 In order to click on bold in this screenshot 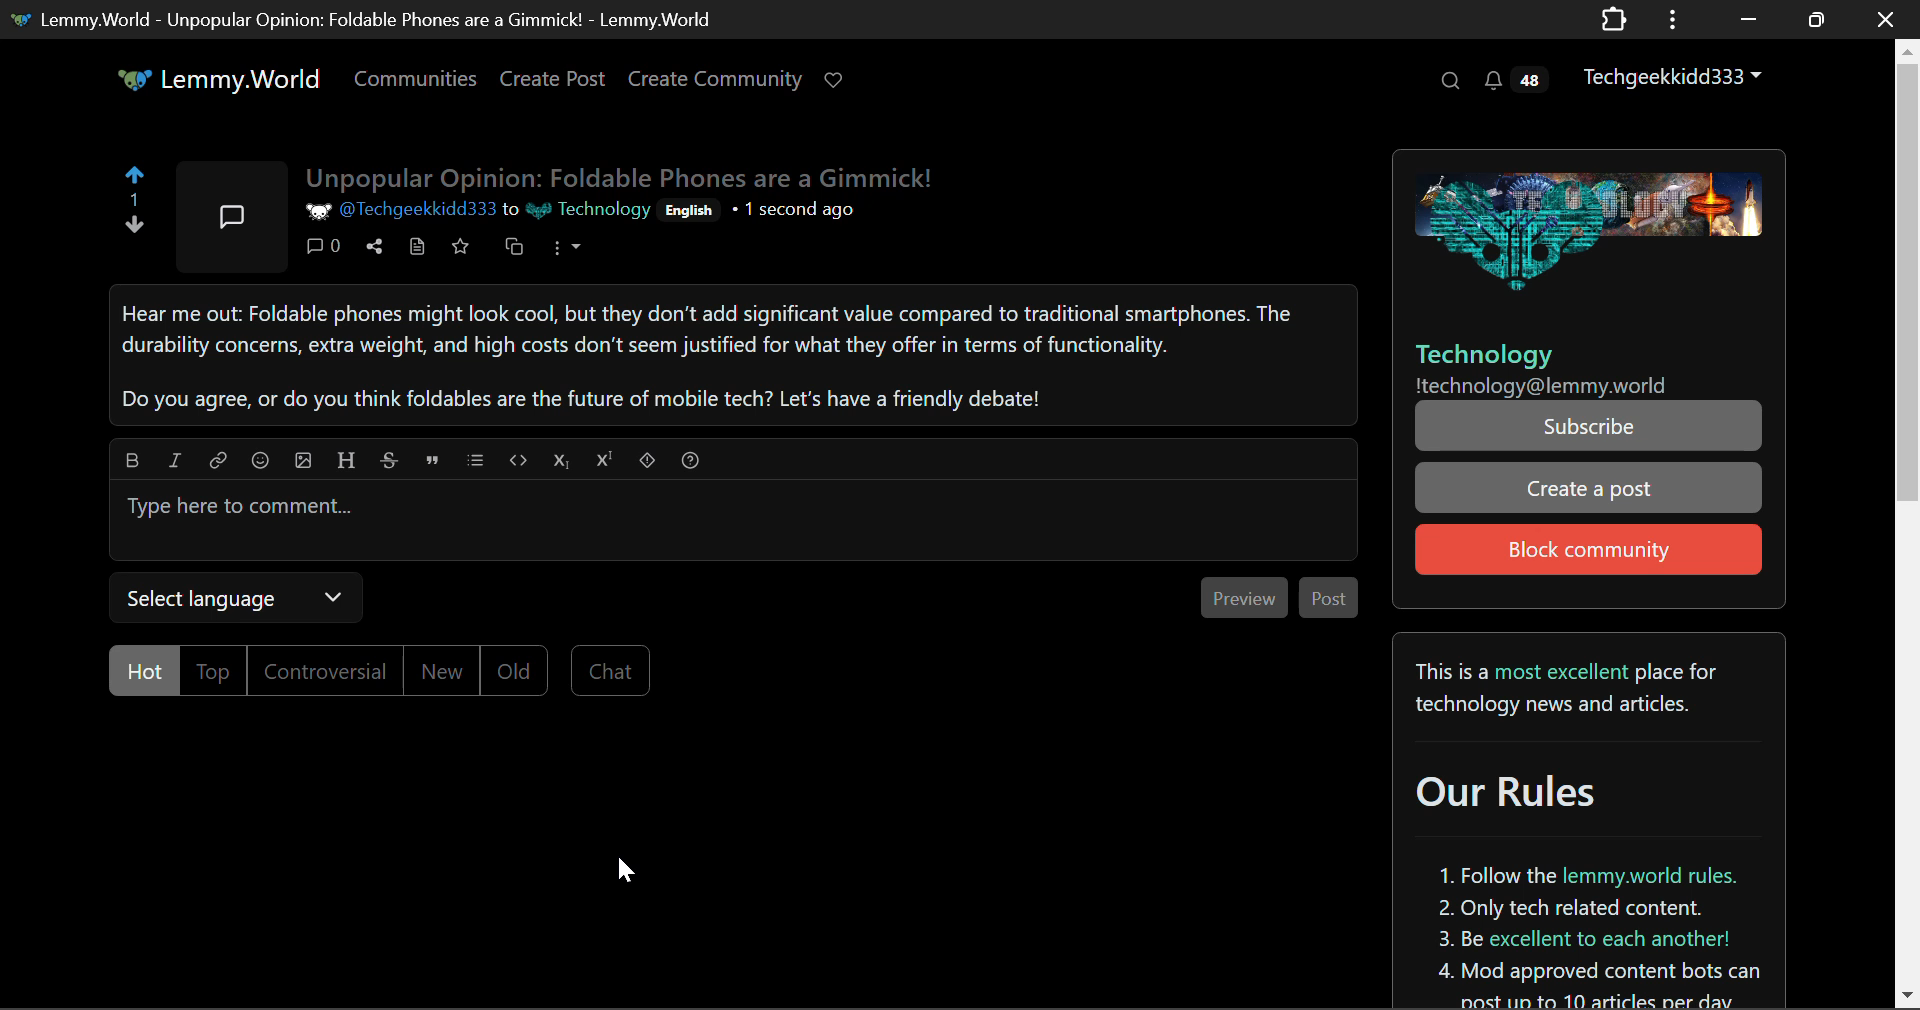, I will do `click(131, 457)`.